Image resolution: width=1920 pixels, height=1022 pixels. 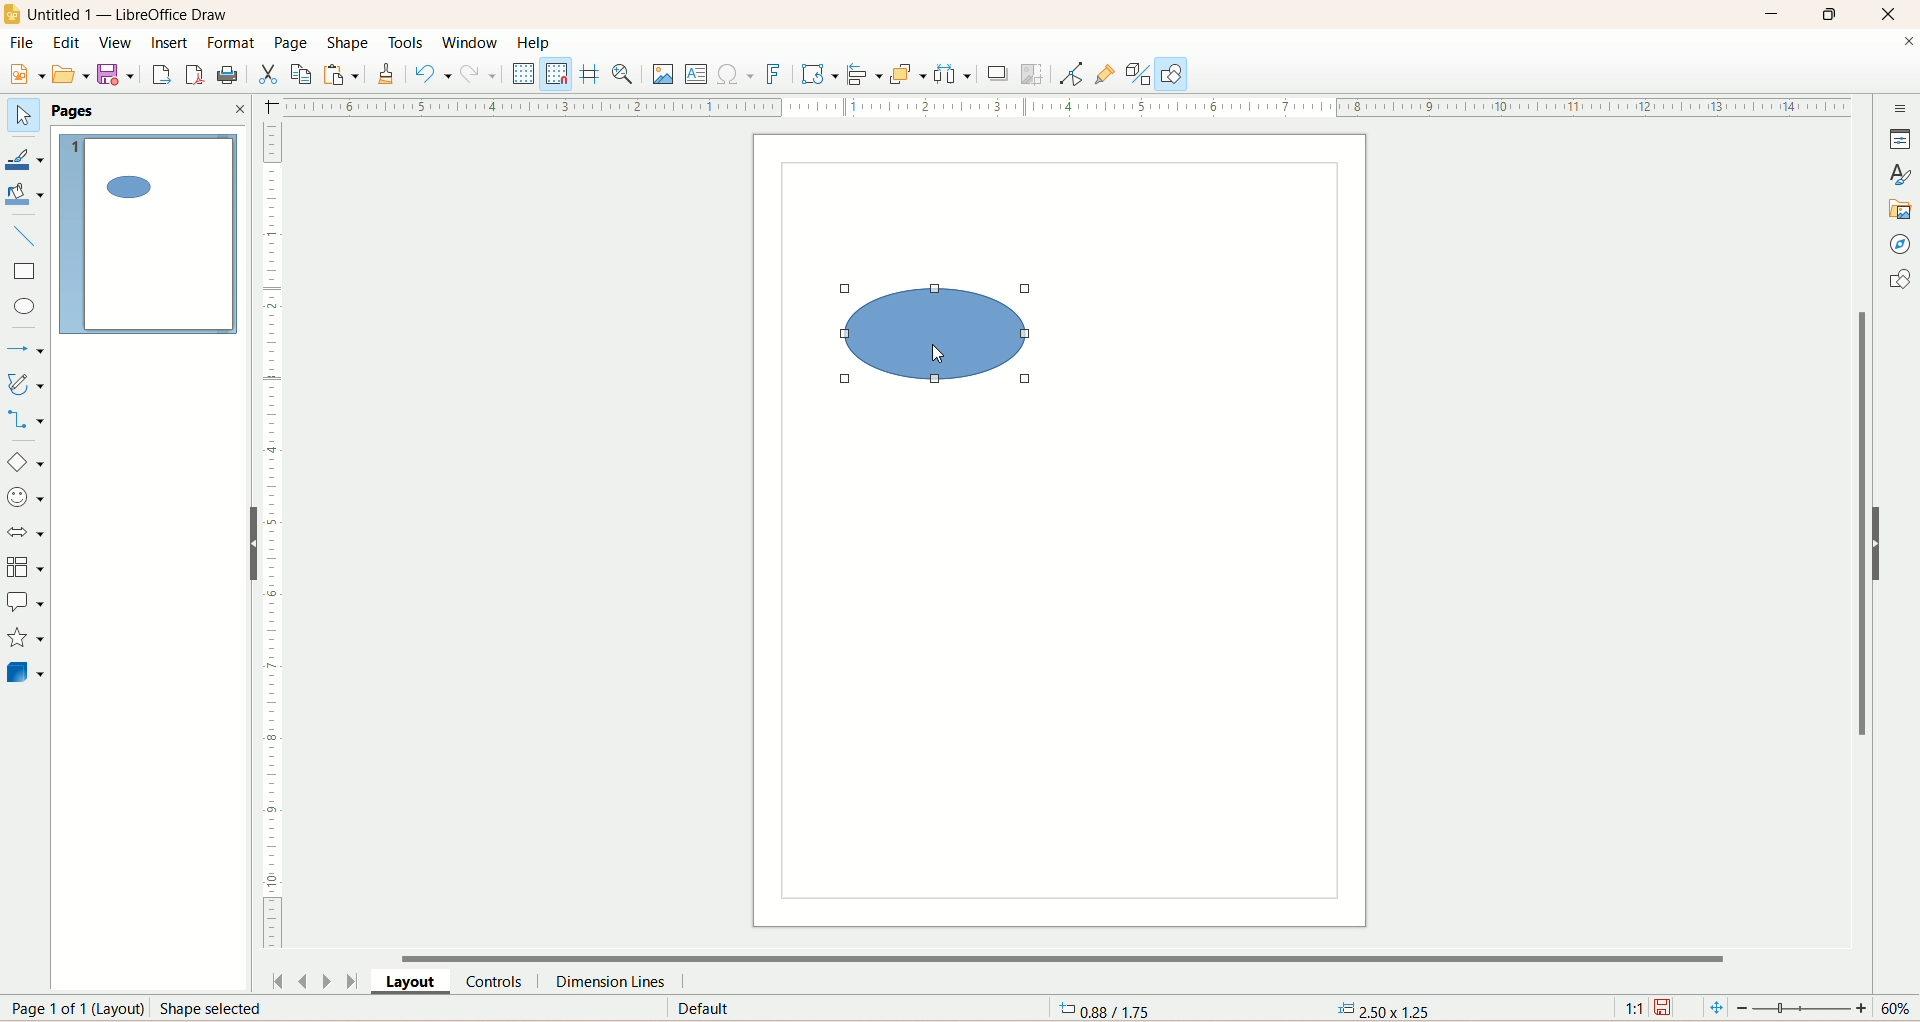 What do you see at coordinates (27, 155) in the screenshot?
I see `line color` at bounding box center [27, 155].